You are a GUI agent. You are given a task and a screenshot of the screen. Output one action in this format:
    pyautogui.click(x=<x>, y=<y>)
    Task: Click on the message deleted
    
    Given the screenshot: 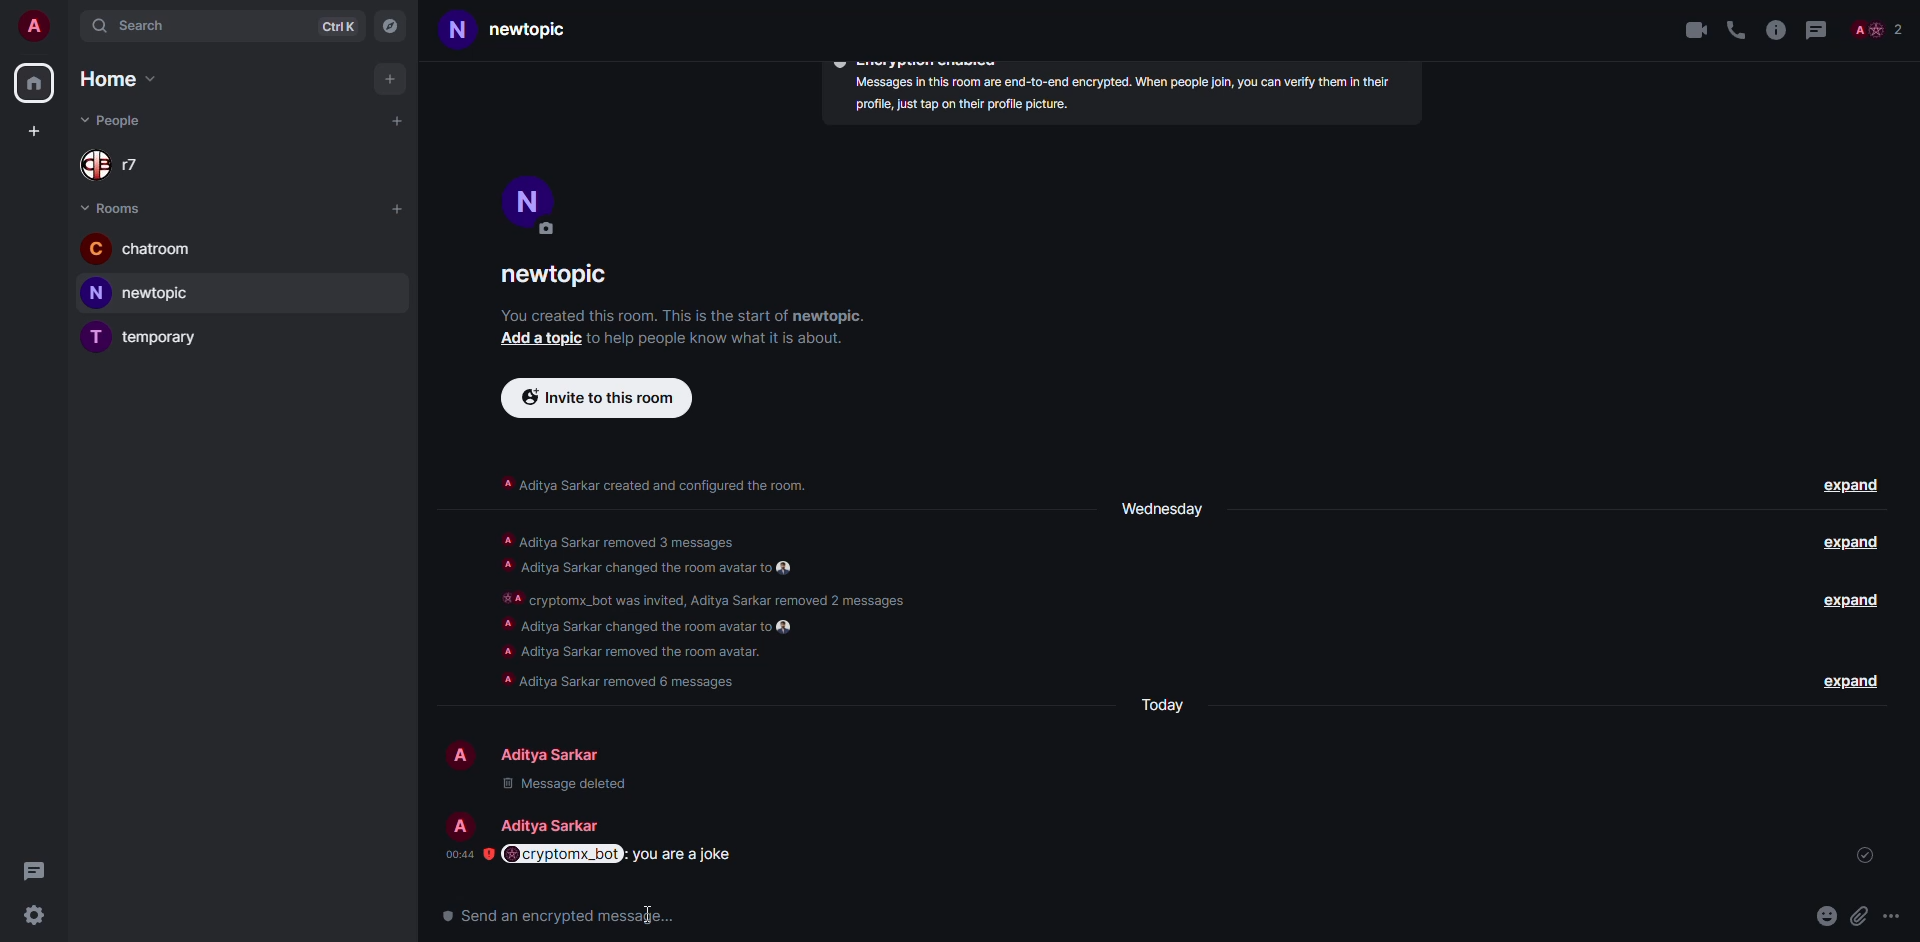 What is the action you would take?
    pyautogui.click(x=592, y=786)
    